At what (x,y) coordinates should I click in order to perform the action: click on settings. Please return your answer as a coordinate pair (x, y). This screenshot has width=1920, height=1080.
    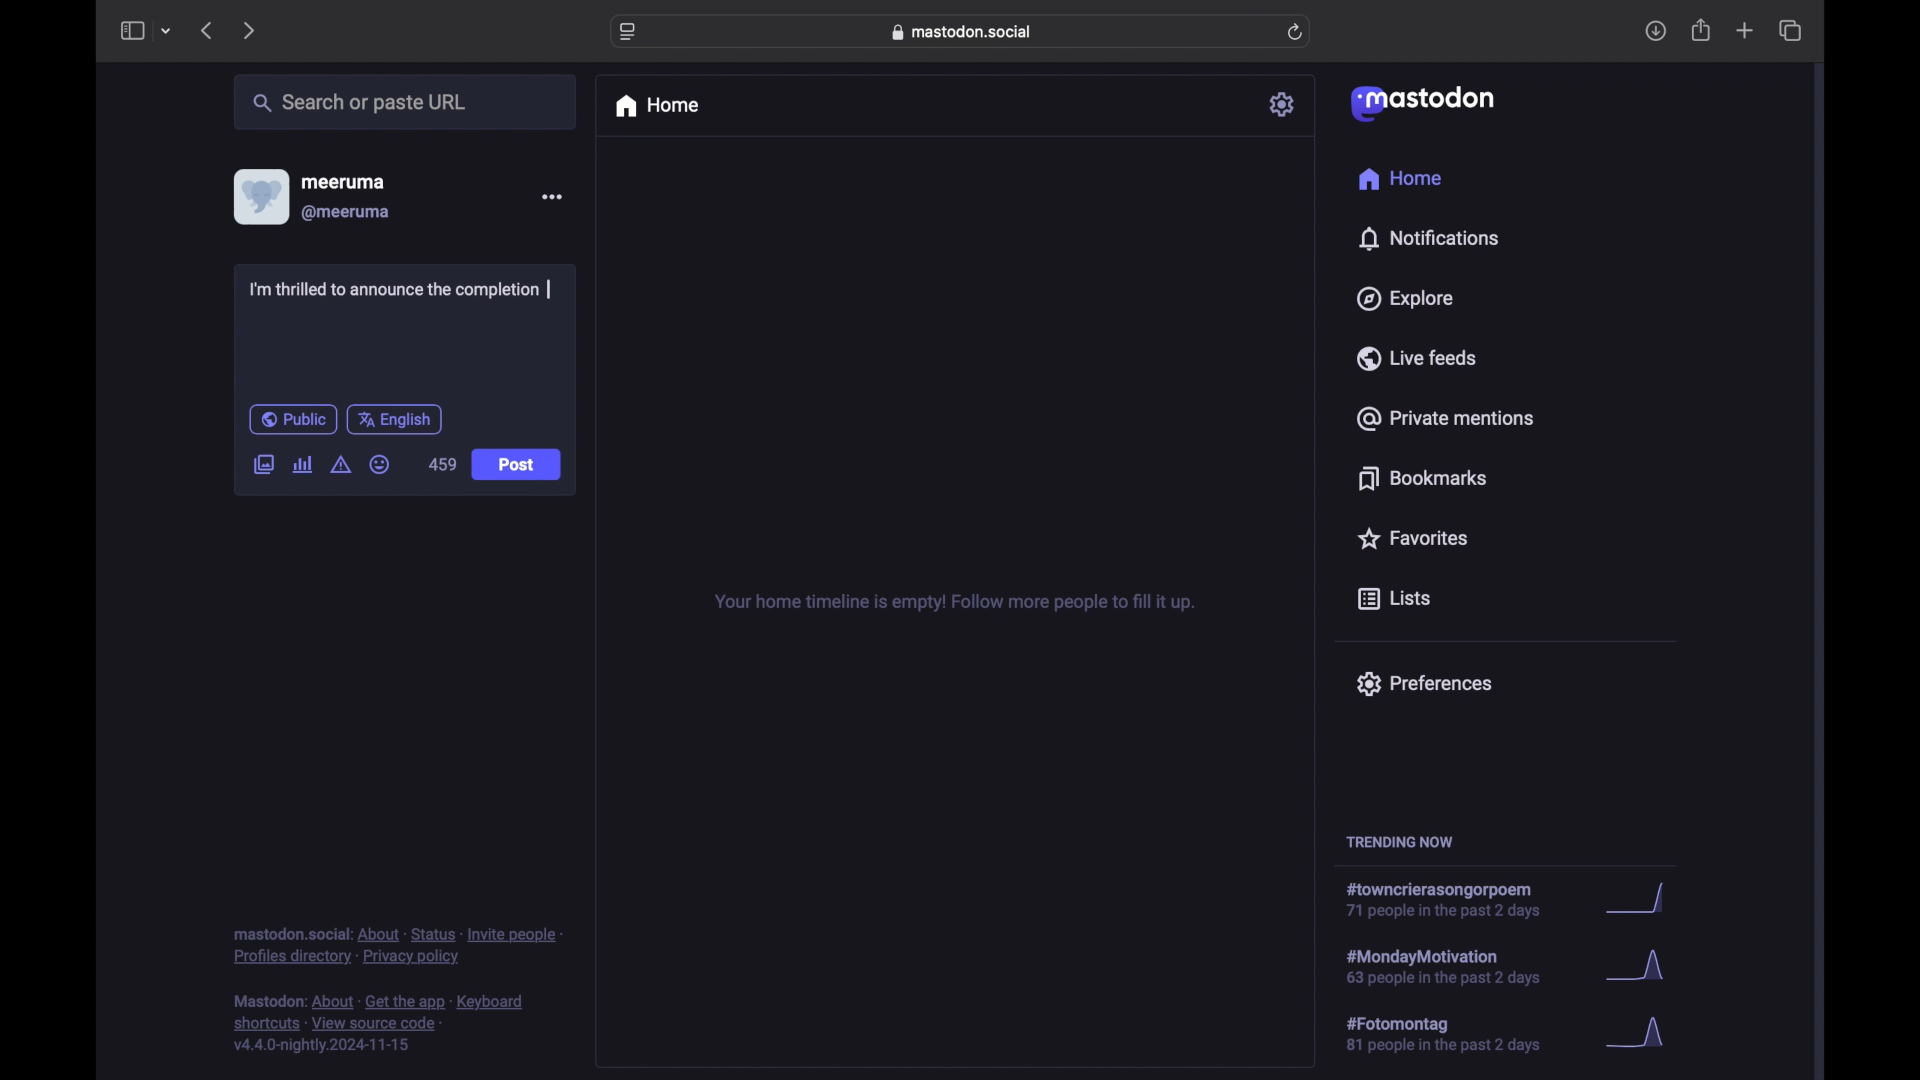
    Looking at the image, I should click on (1283, 104).